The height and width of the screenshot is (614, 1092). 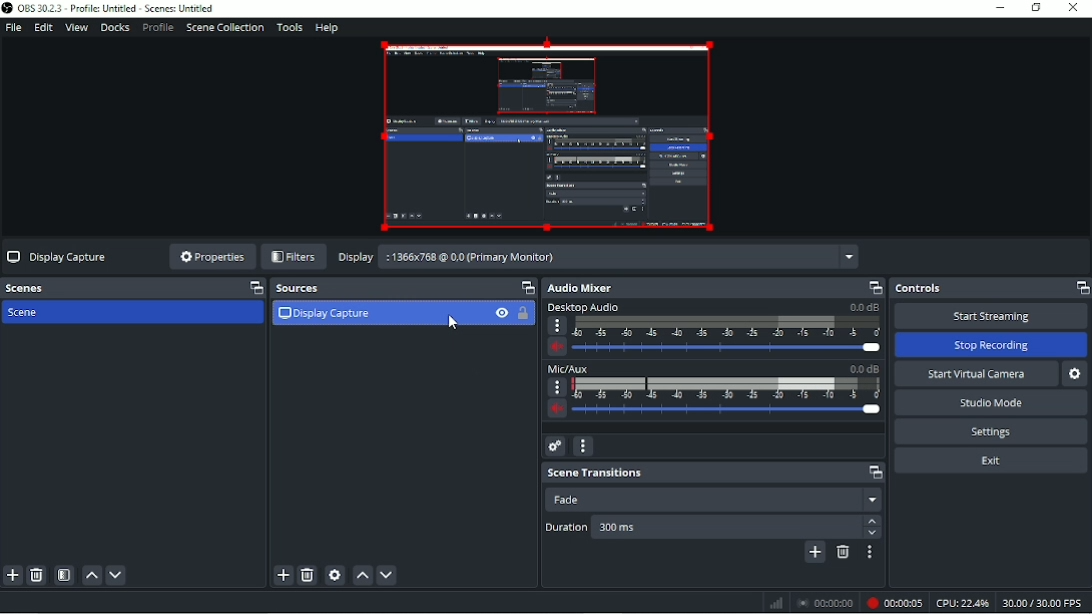 I want to click on Help, so click(x=327, y=27).